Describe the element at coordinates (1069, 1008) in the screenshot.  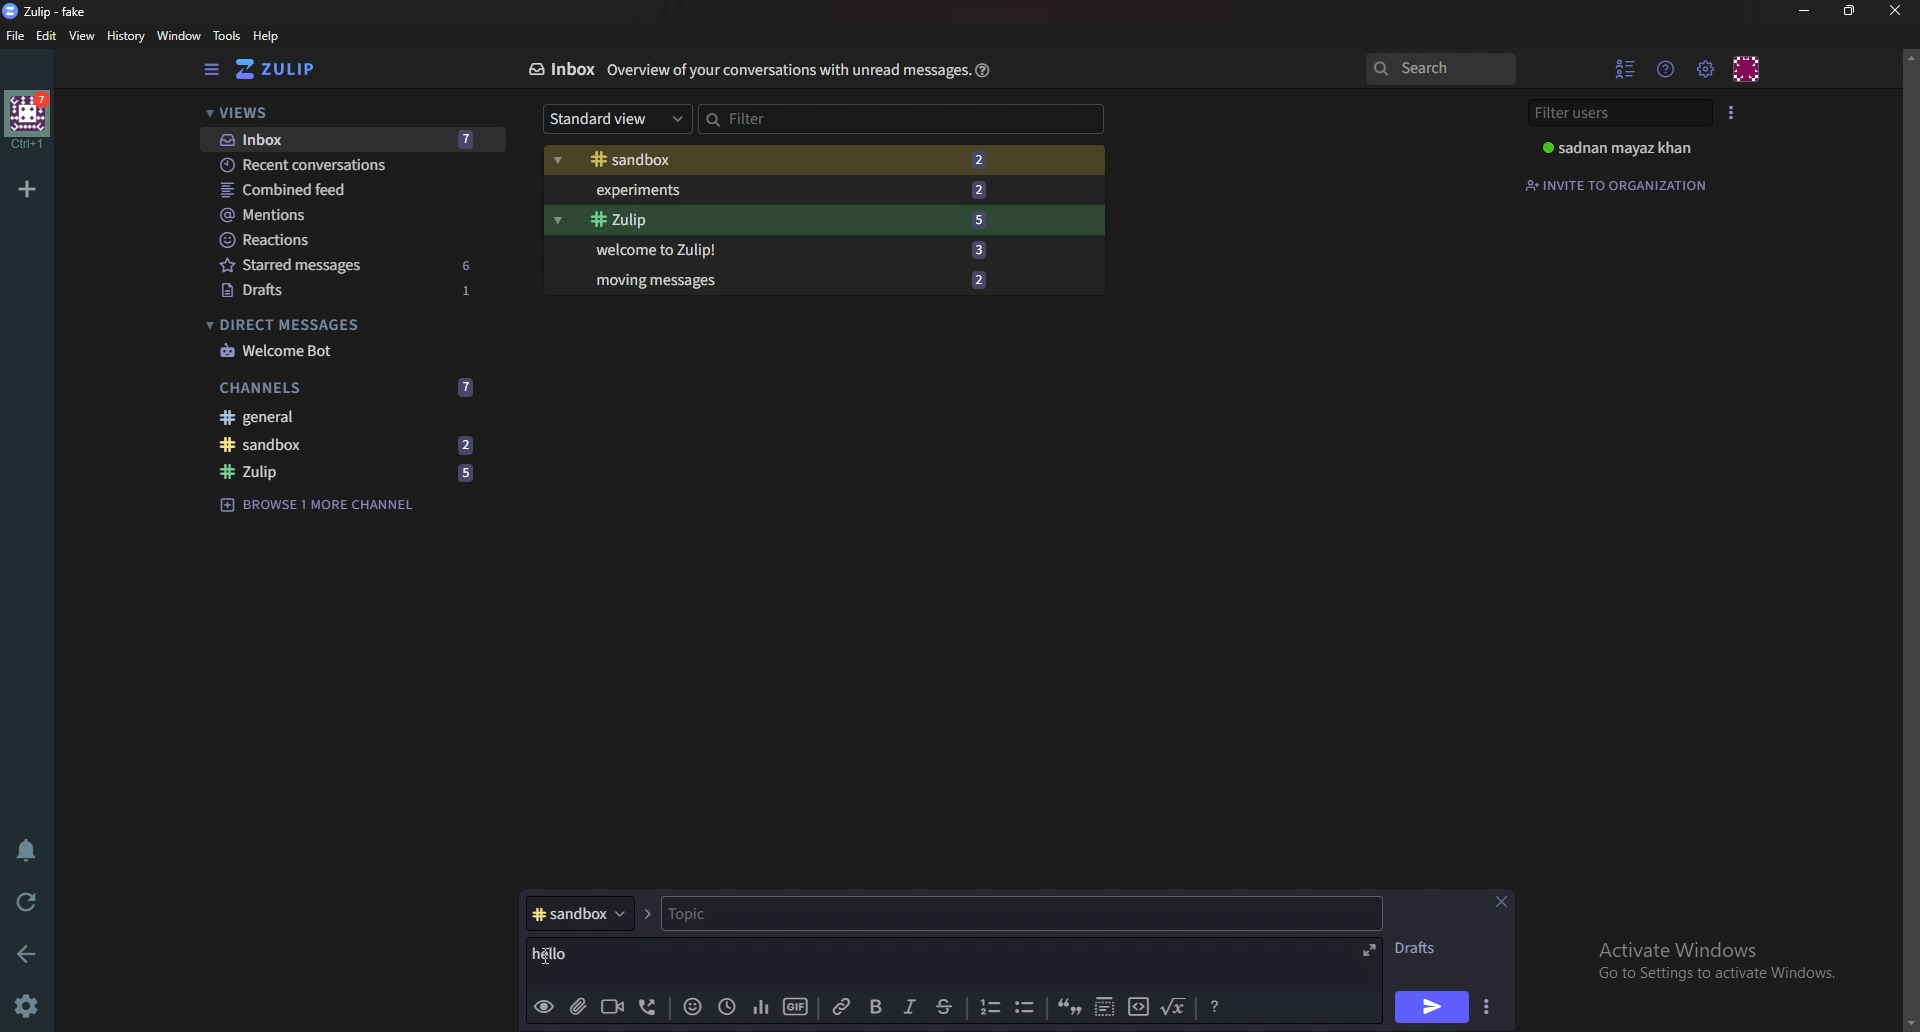
I see `quote` at that location.